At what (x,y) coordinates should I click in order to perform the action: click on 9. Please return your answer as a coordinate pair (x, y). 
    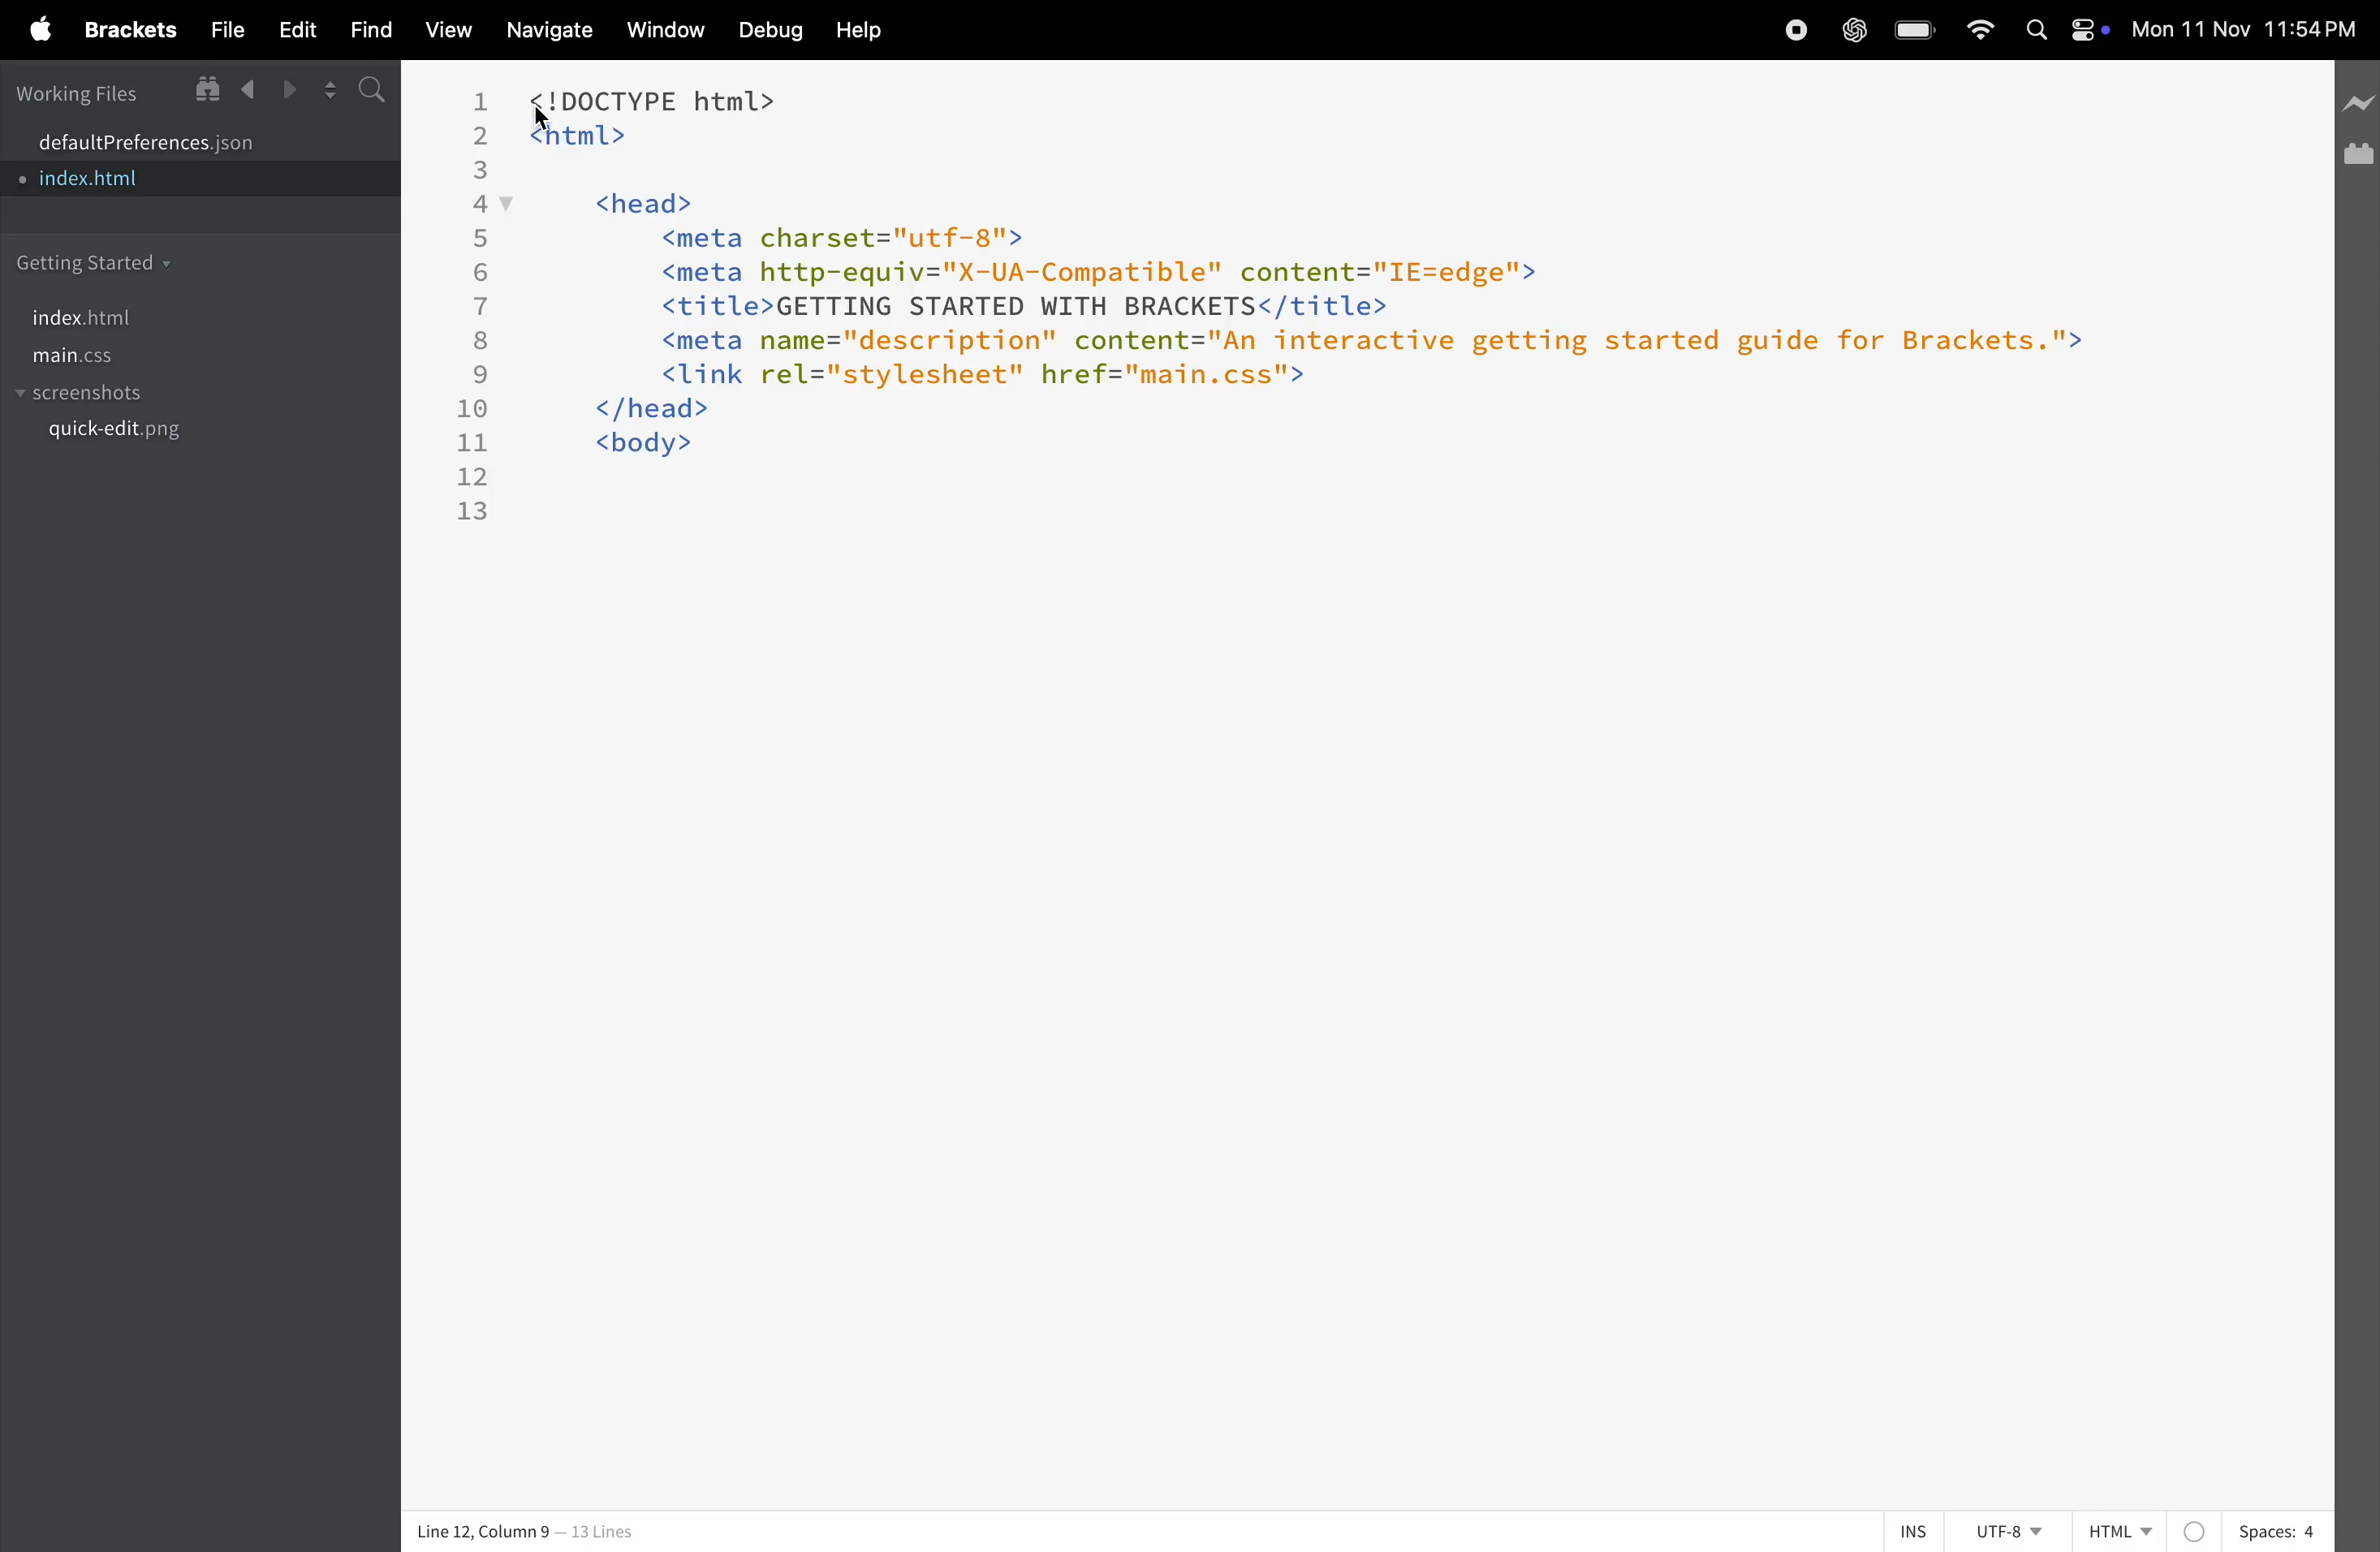
    Looking at the image, I should click on (482, 377).